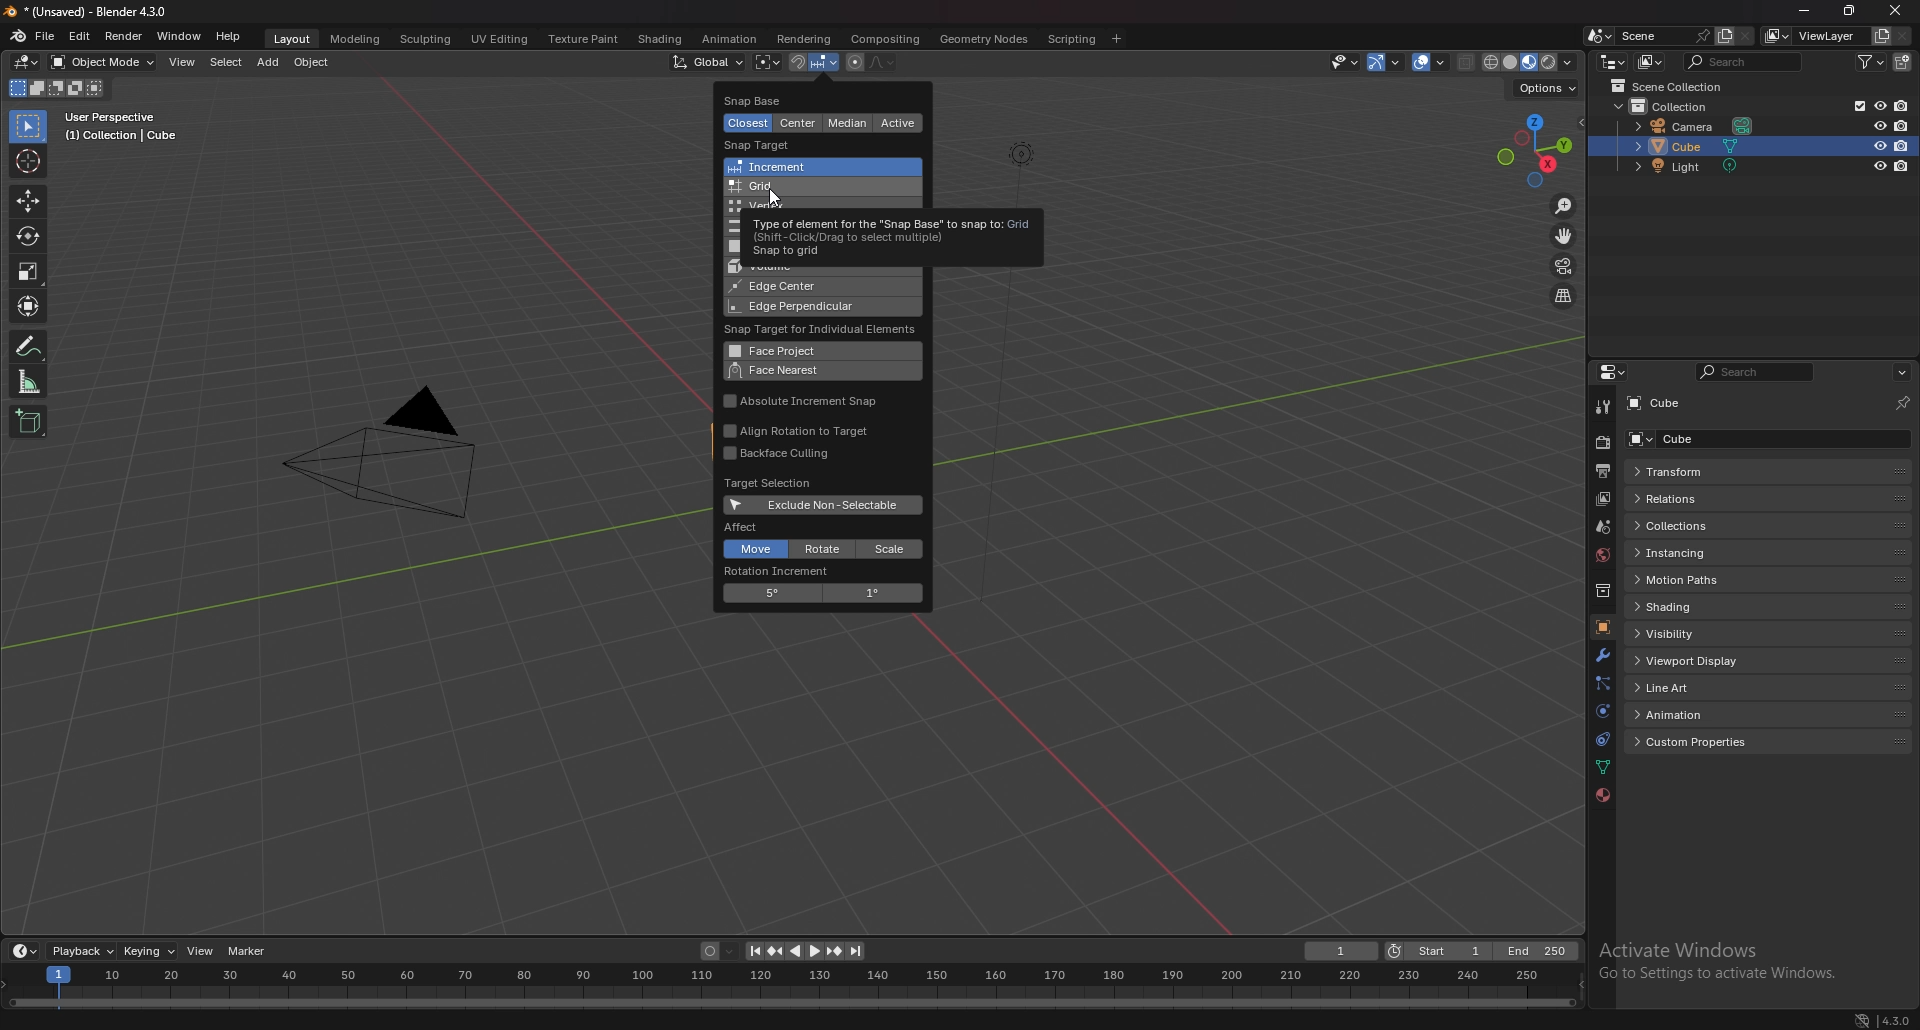 The width and height of the screenshot is (1920, 1030). I want to click on uv editing, so click(498, 38).